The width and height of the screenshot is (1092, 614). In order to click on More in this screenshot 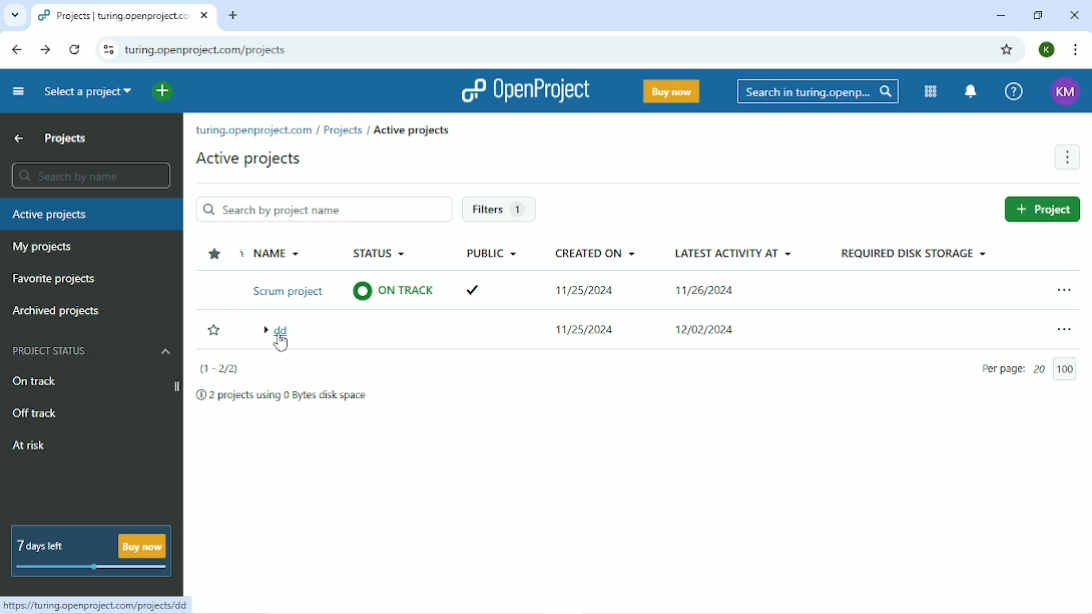, I will do `click(1067, 158)`.